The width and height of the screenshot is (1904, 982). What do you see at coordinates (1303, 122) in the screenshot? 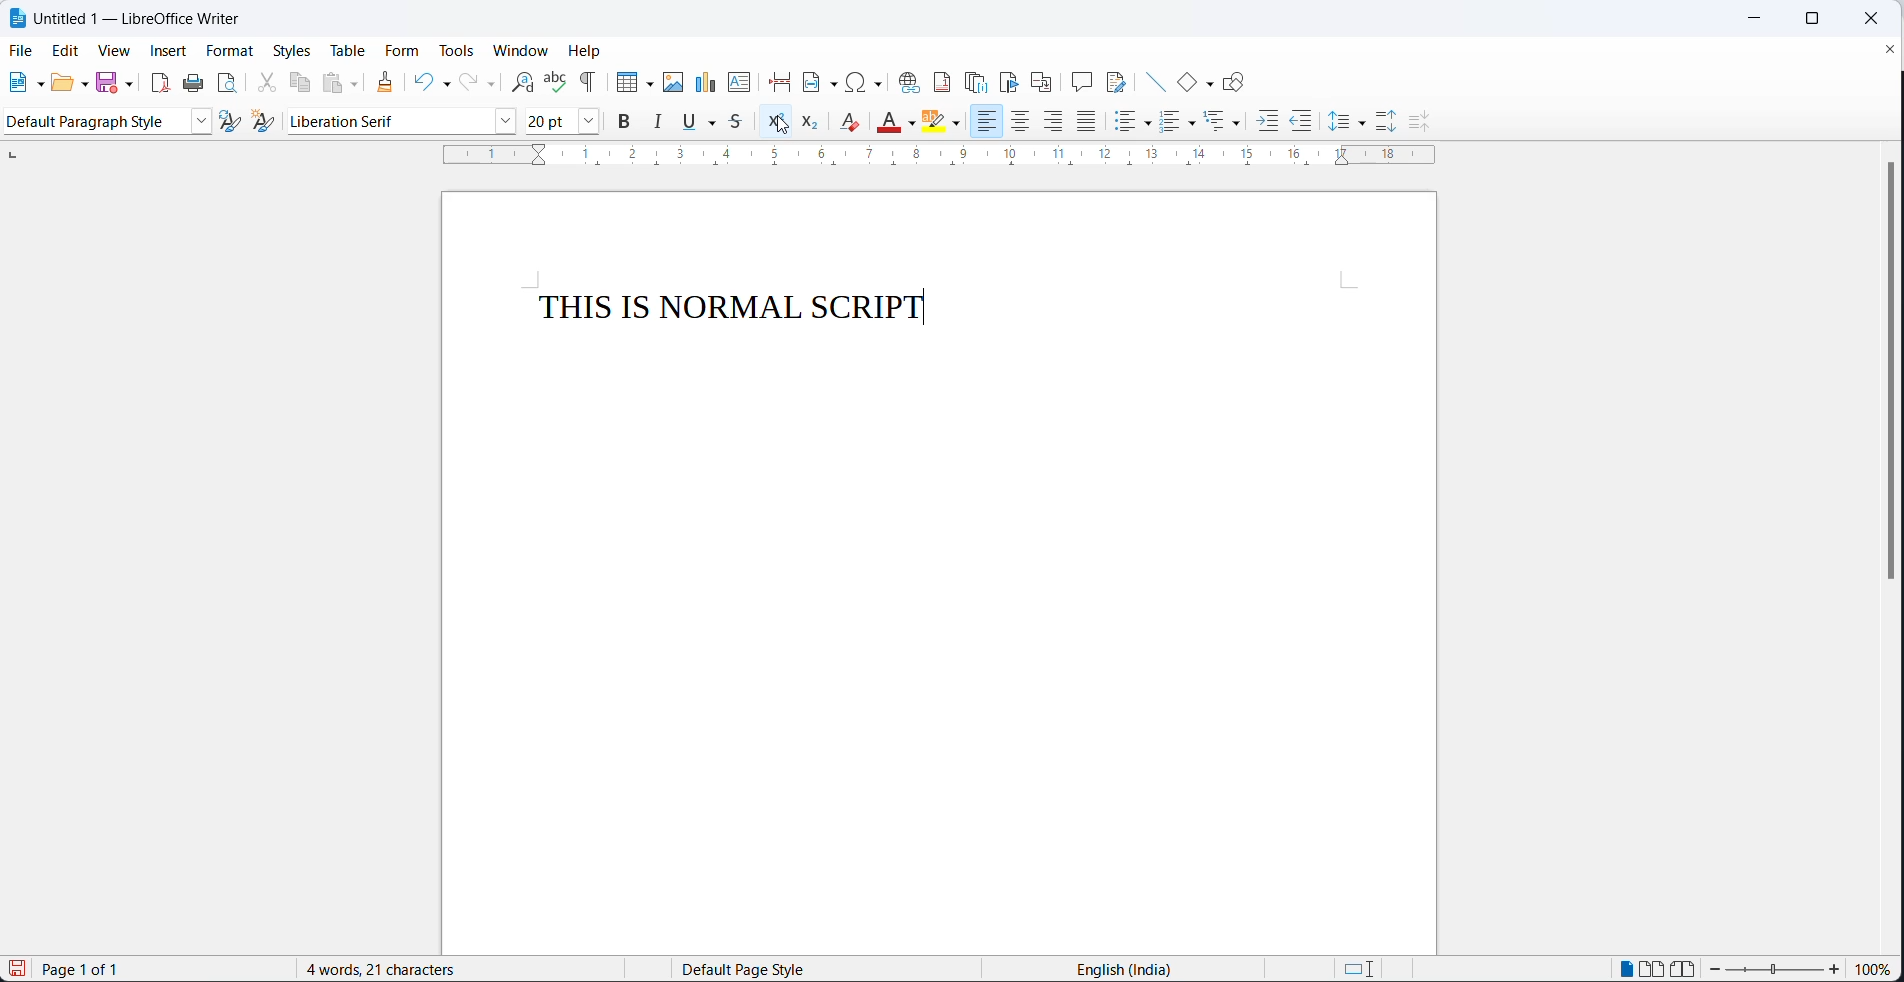
I see `decrease indent` at bounding box center [1303, 122].